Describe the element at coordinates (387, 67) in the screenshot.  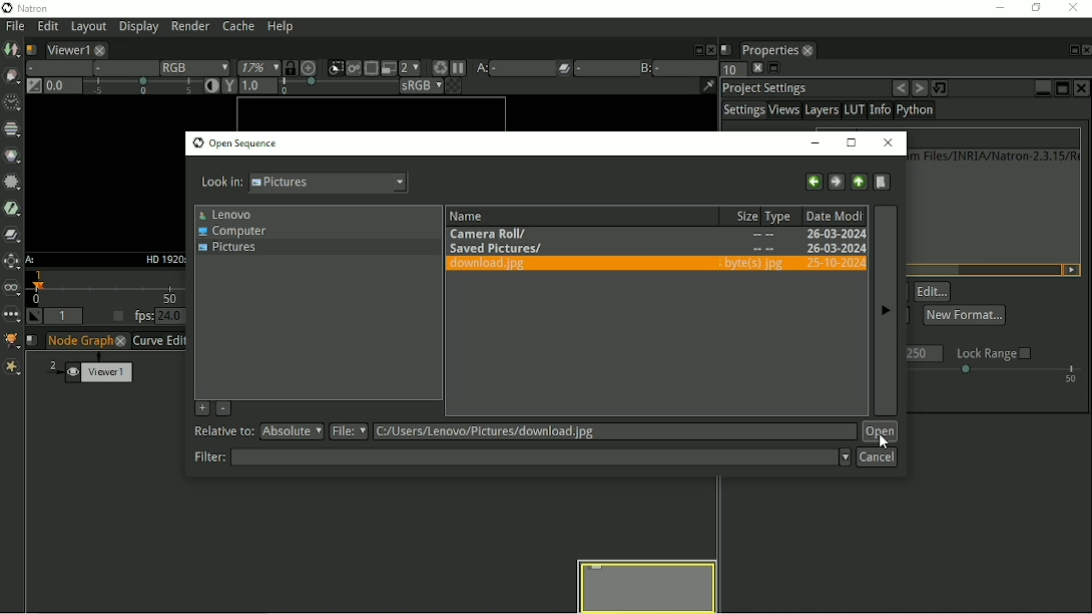
I see `Proxy mode` at that location.